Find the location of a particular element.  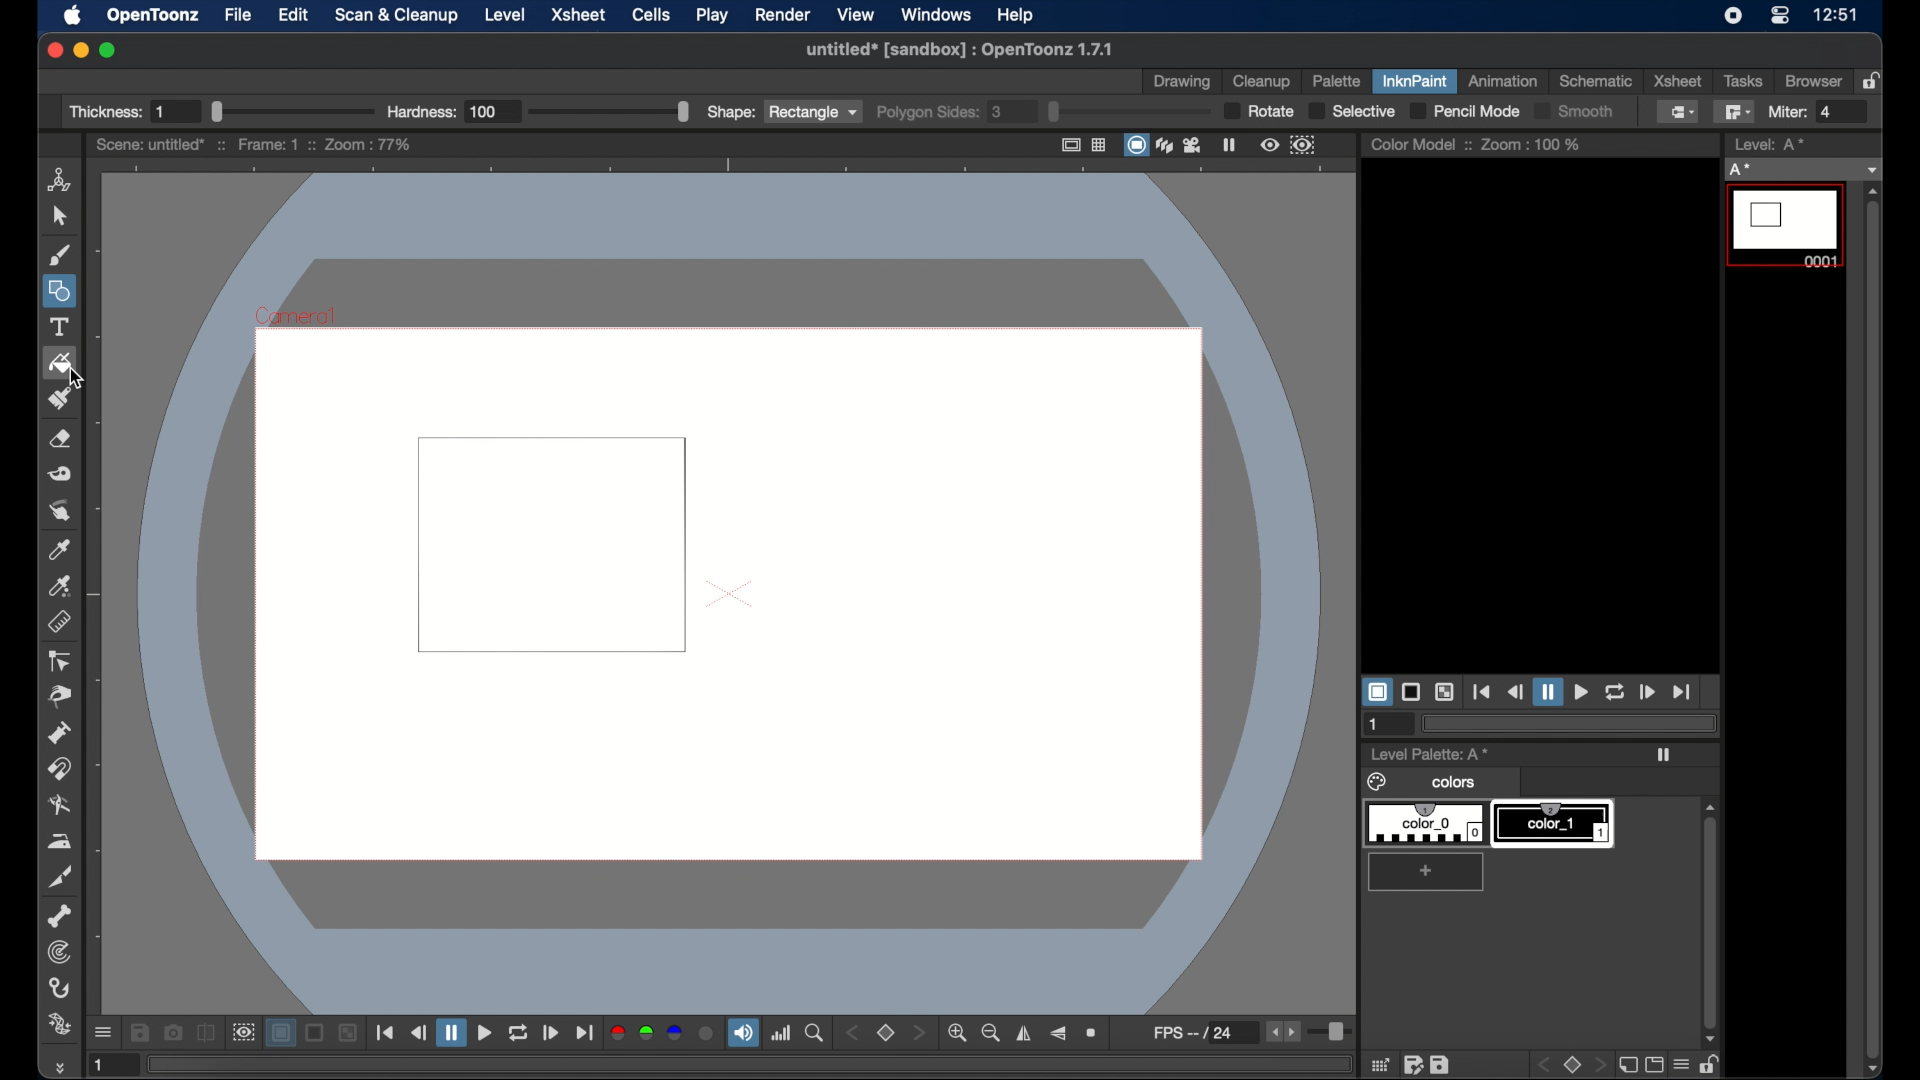

slider is located at coordinates (1333, 1034).